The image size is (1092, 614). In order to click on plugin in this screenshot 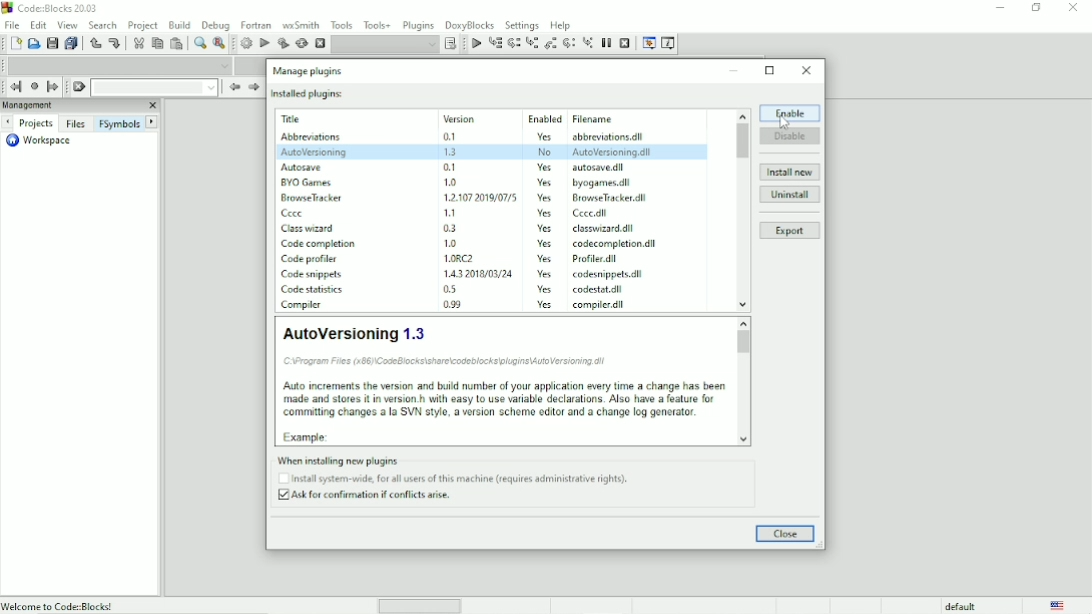, I will do `click(312, 227)`.